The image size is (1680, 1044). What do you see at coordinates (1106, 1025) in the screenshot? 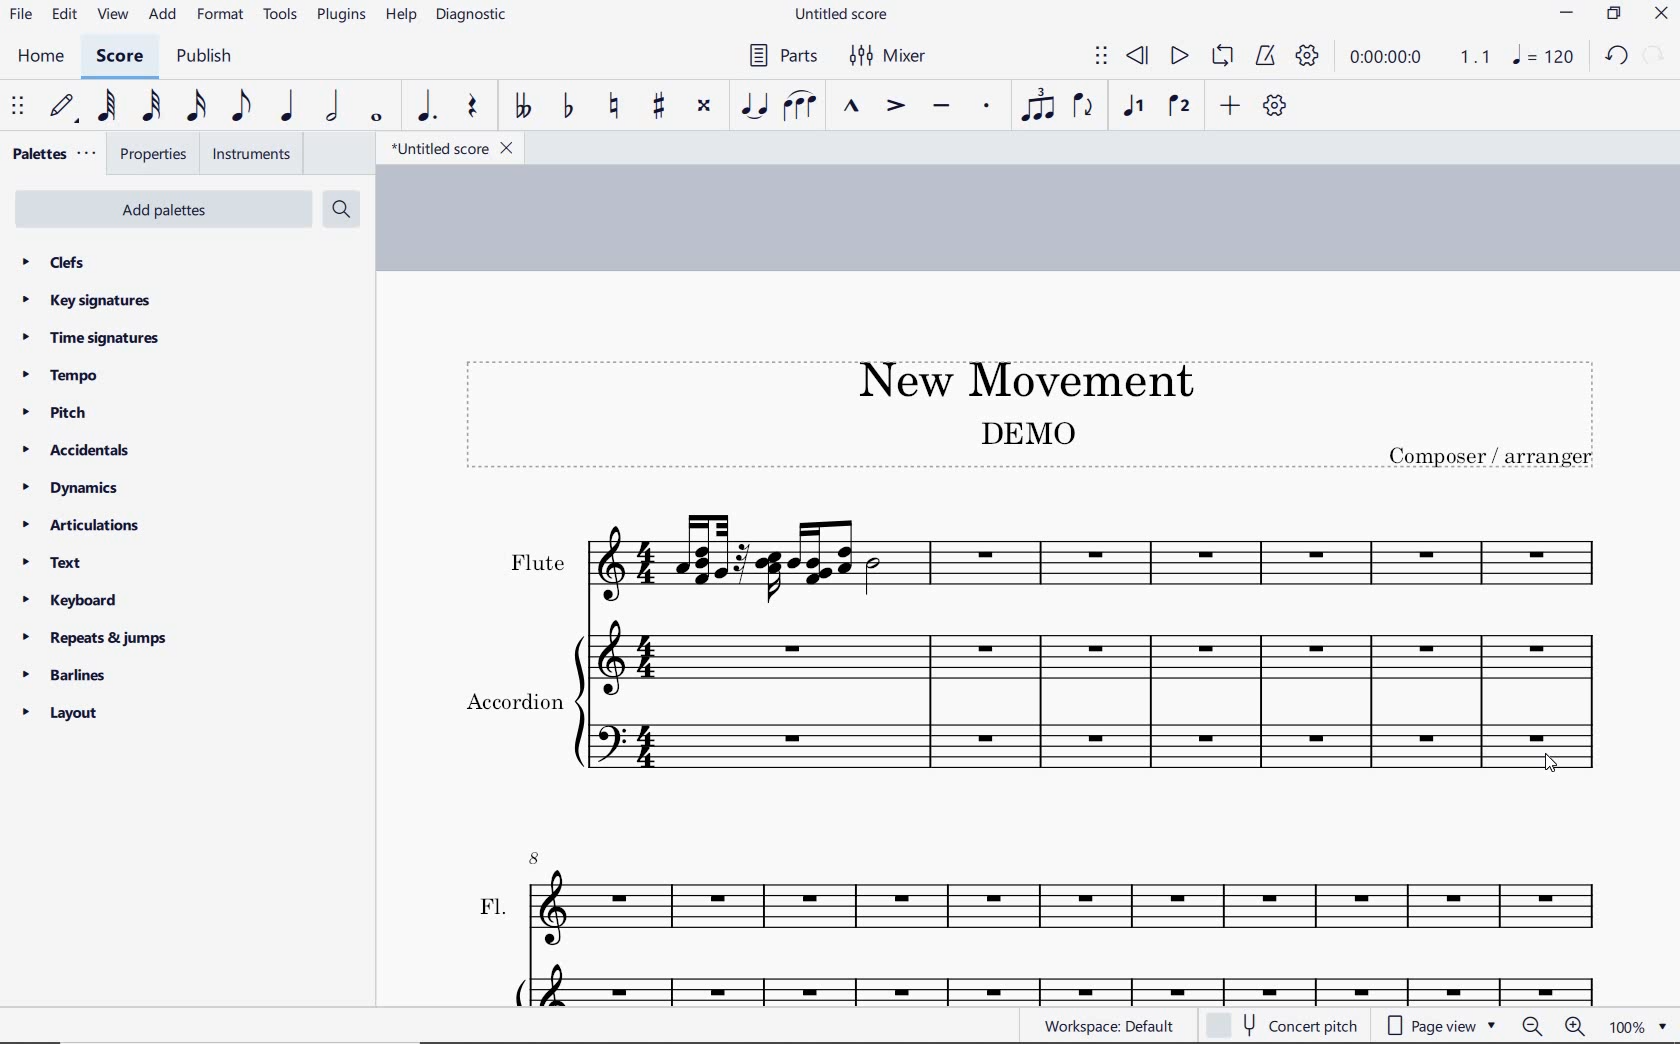
I see `workspace: default` at bounding box center [1106, 1025].